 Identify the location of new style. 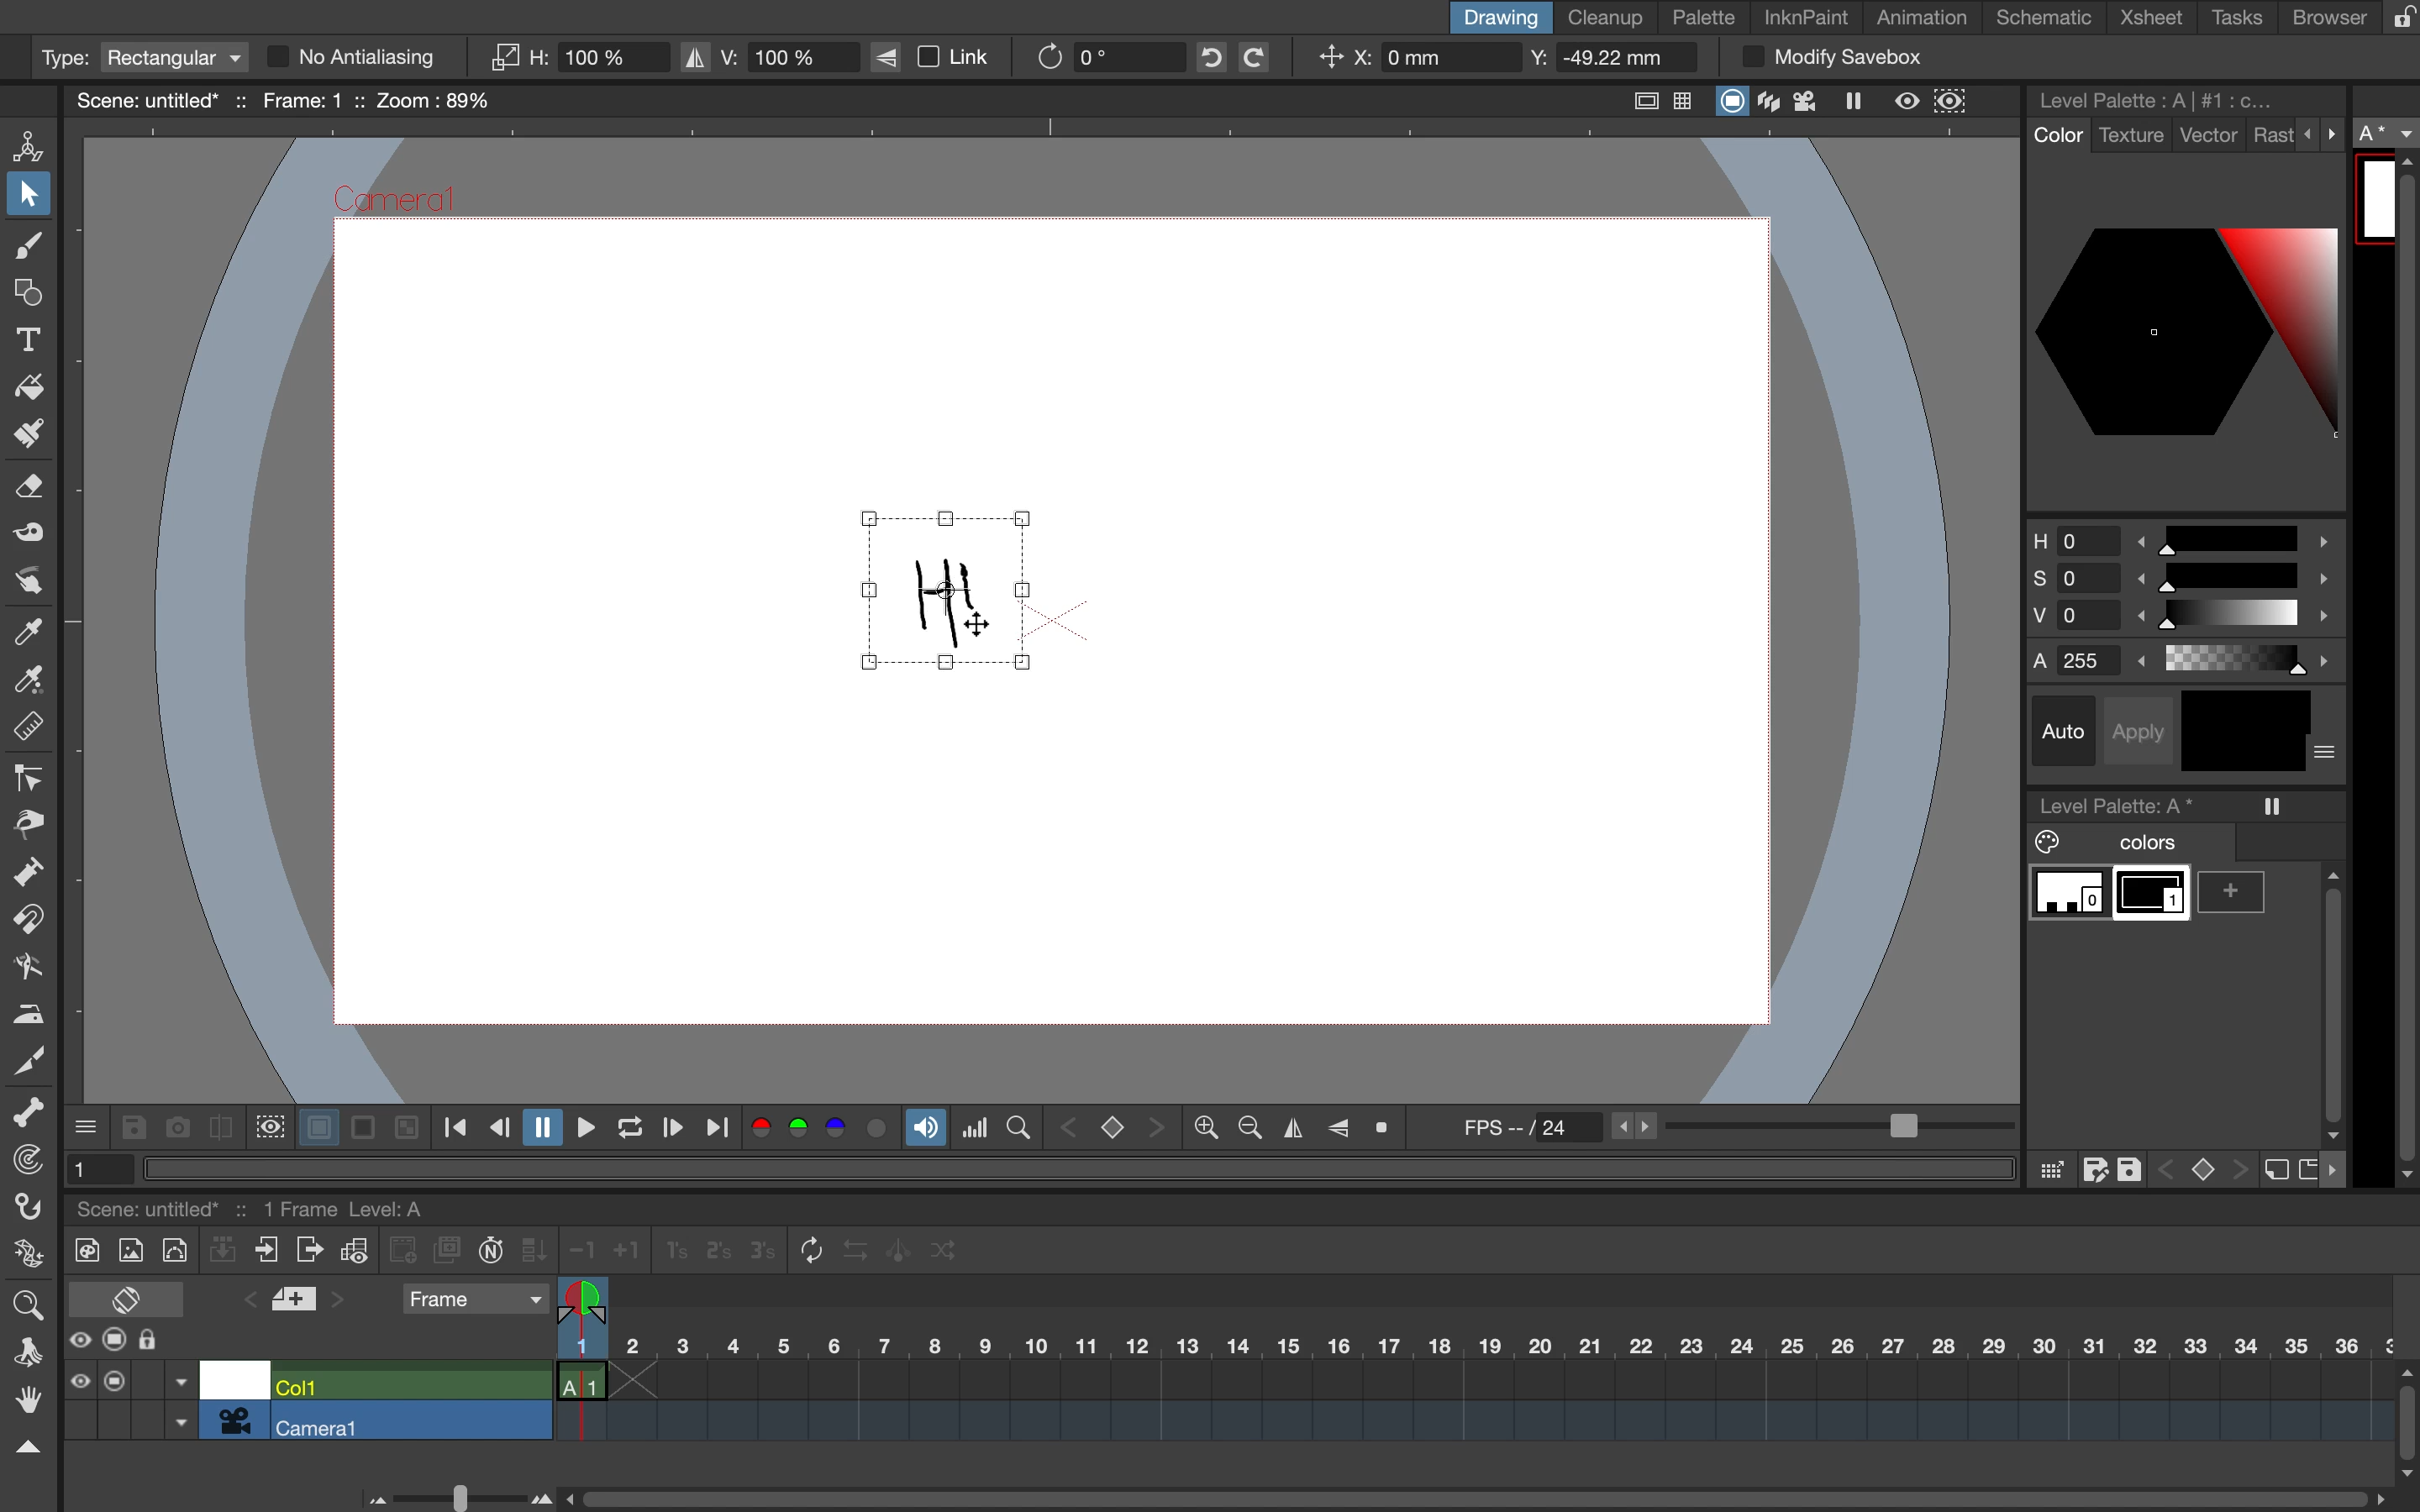
(2273, 1171).